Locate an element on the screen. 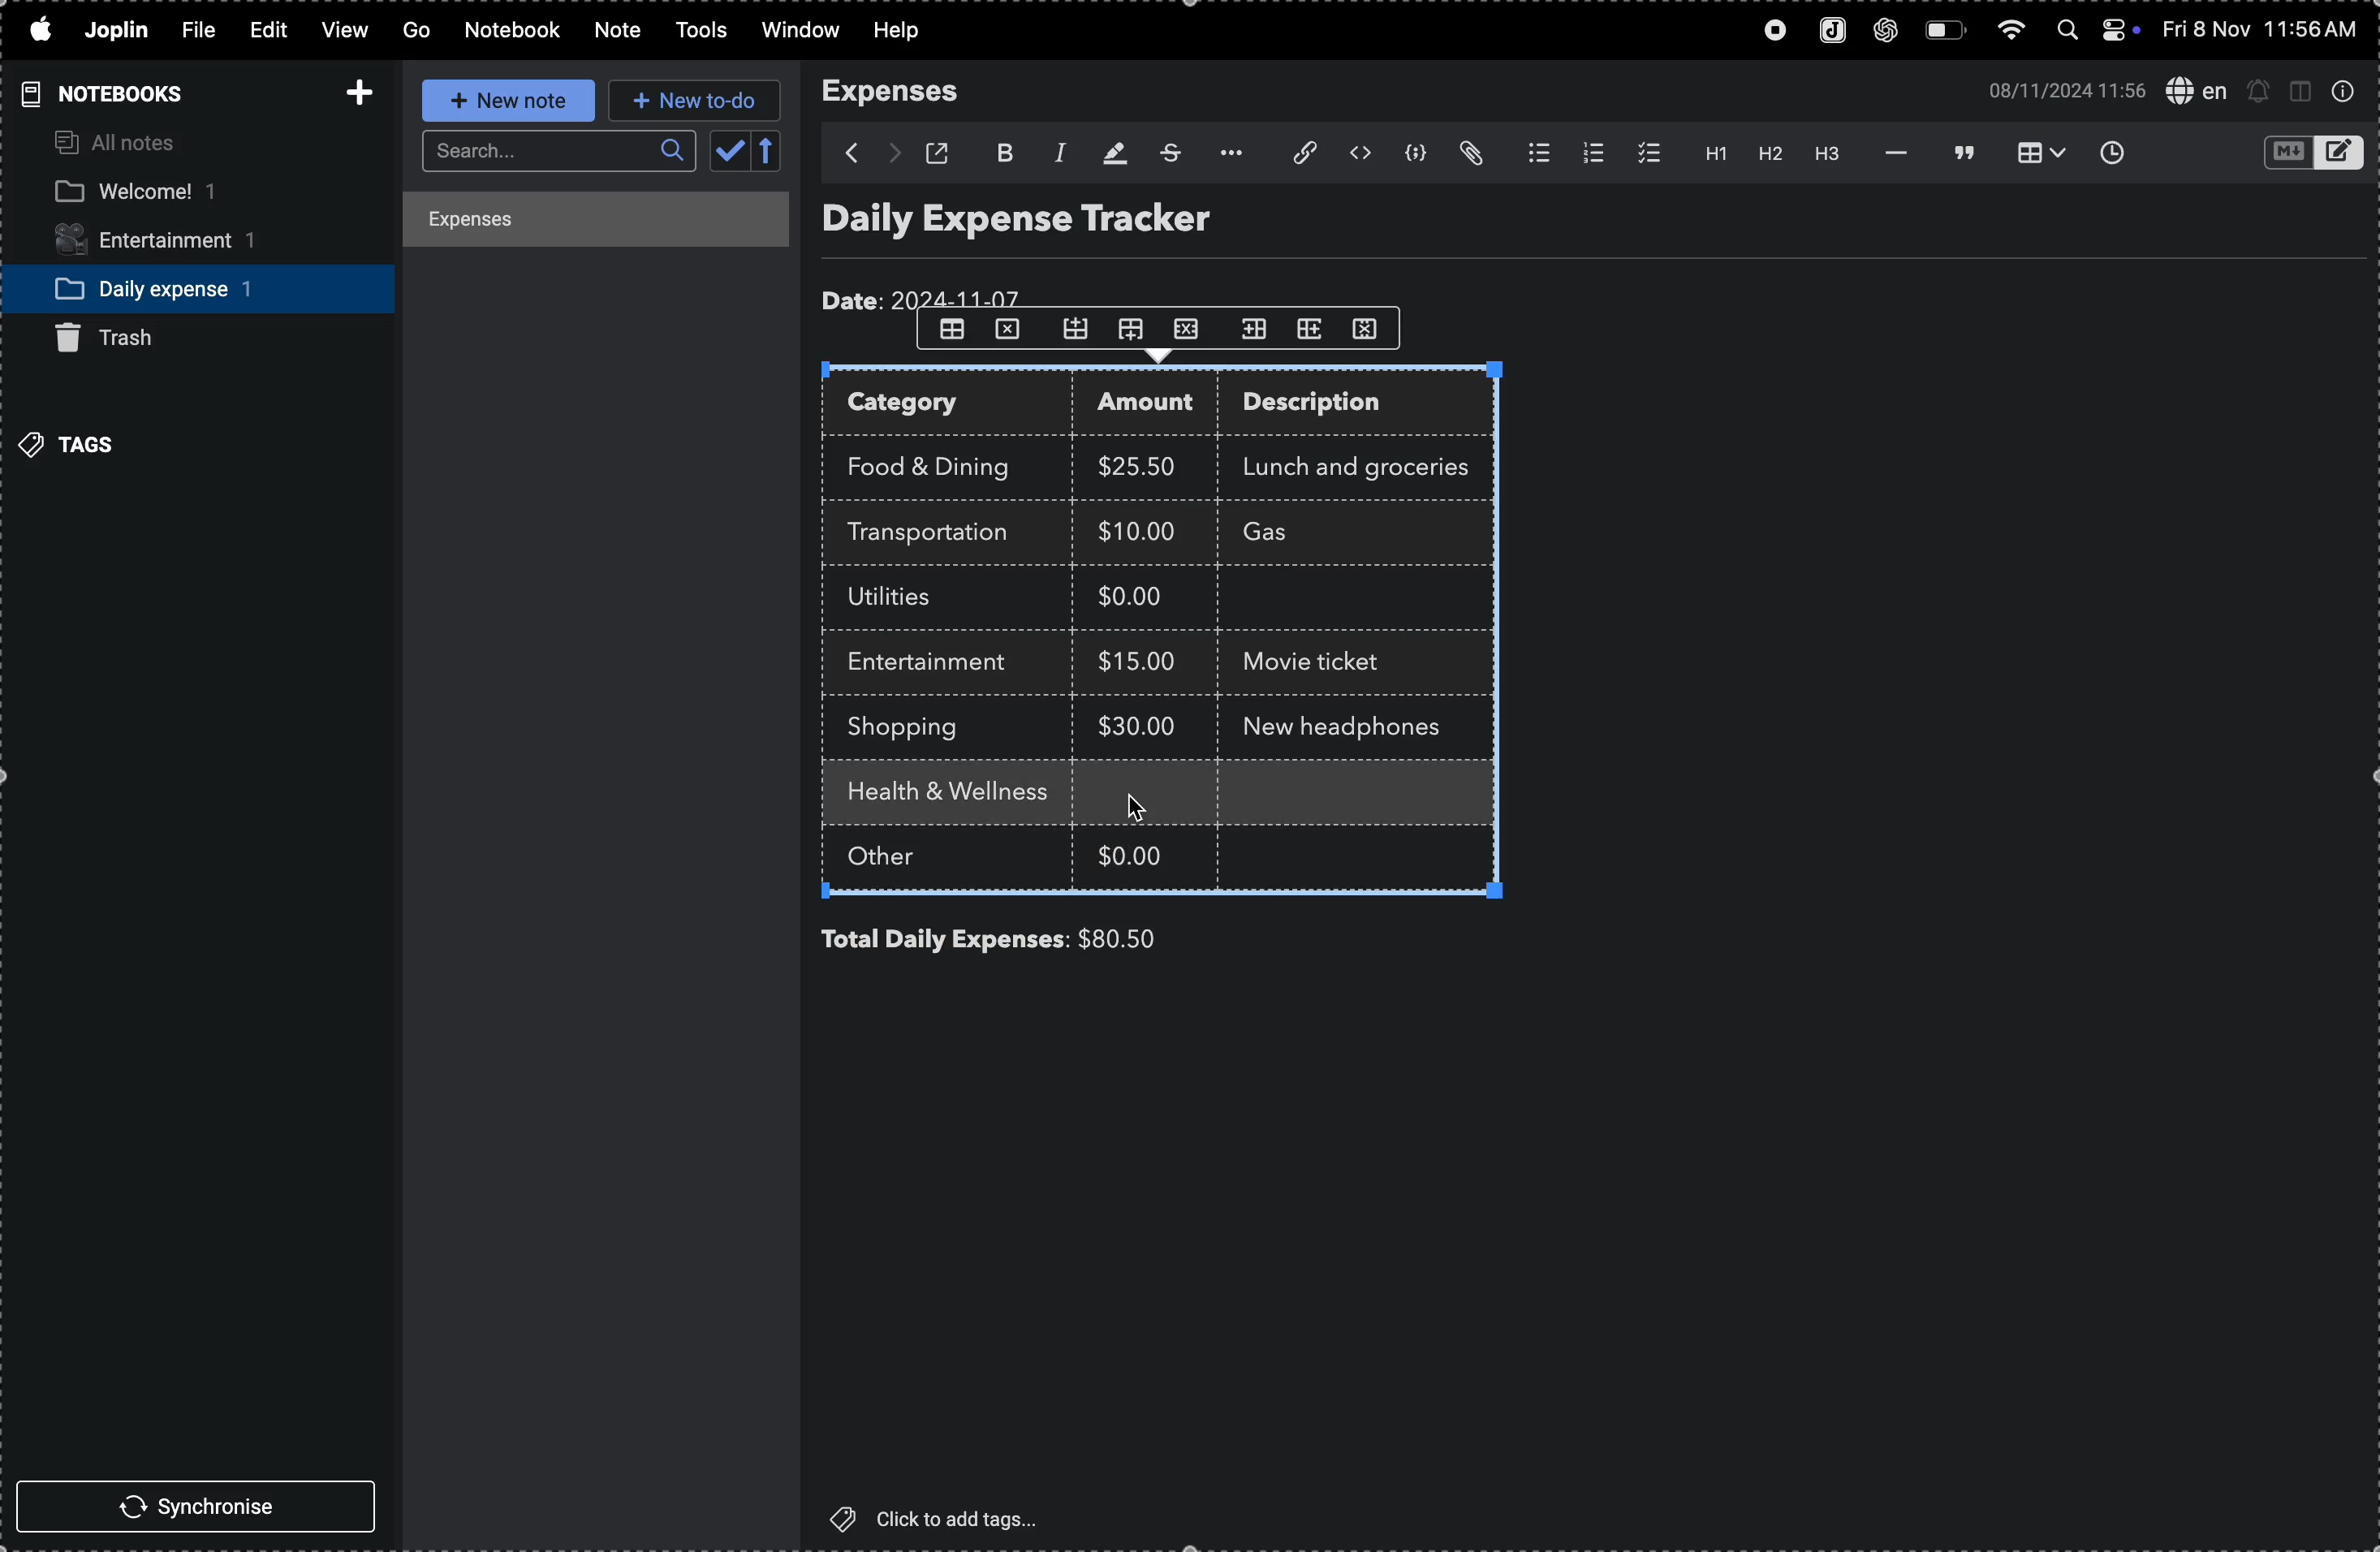  blockquote is located at coordinates (1958, 152).